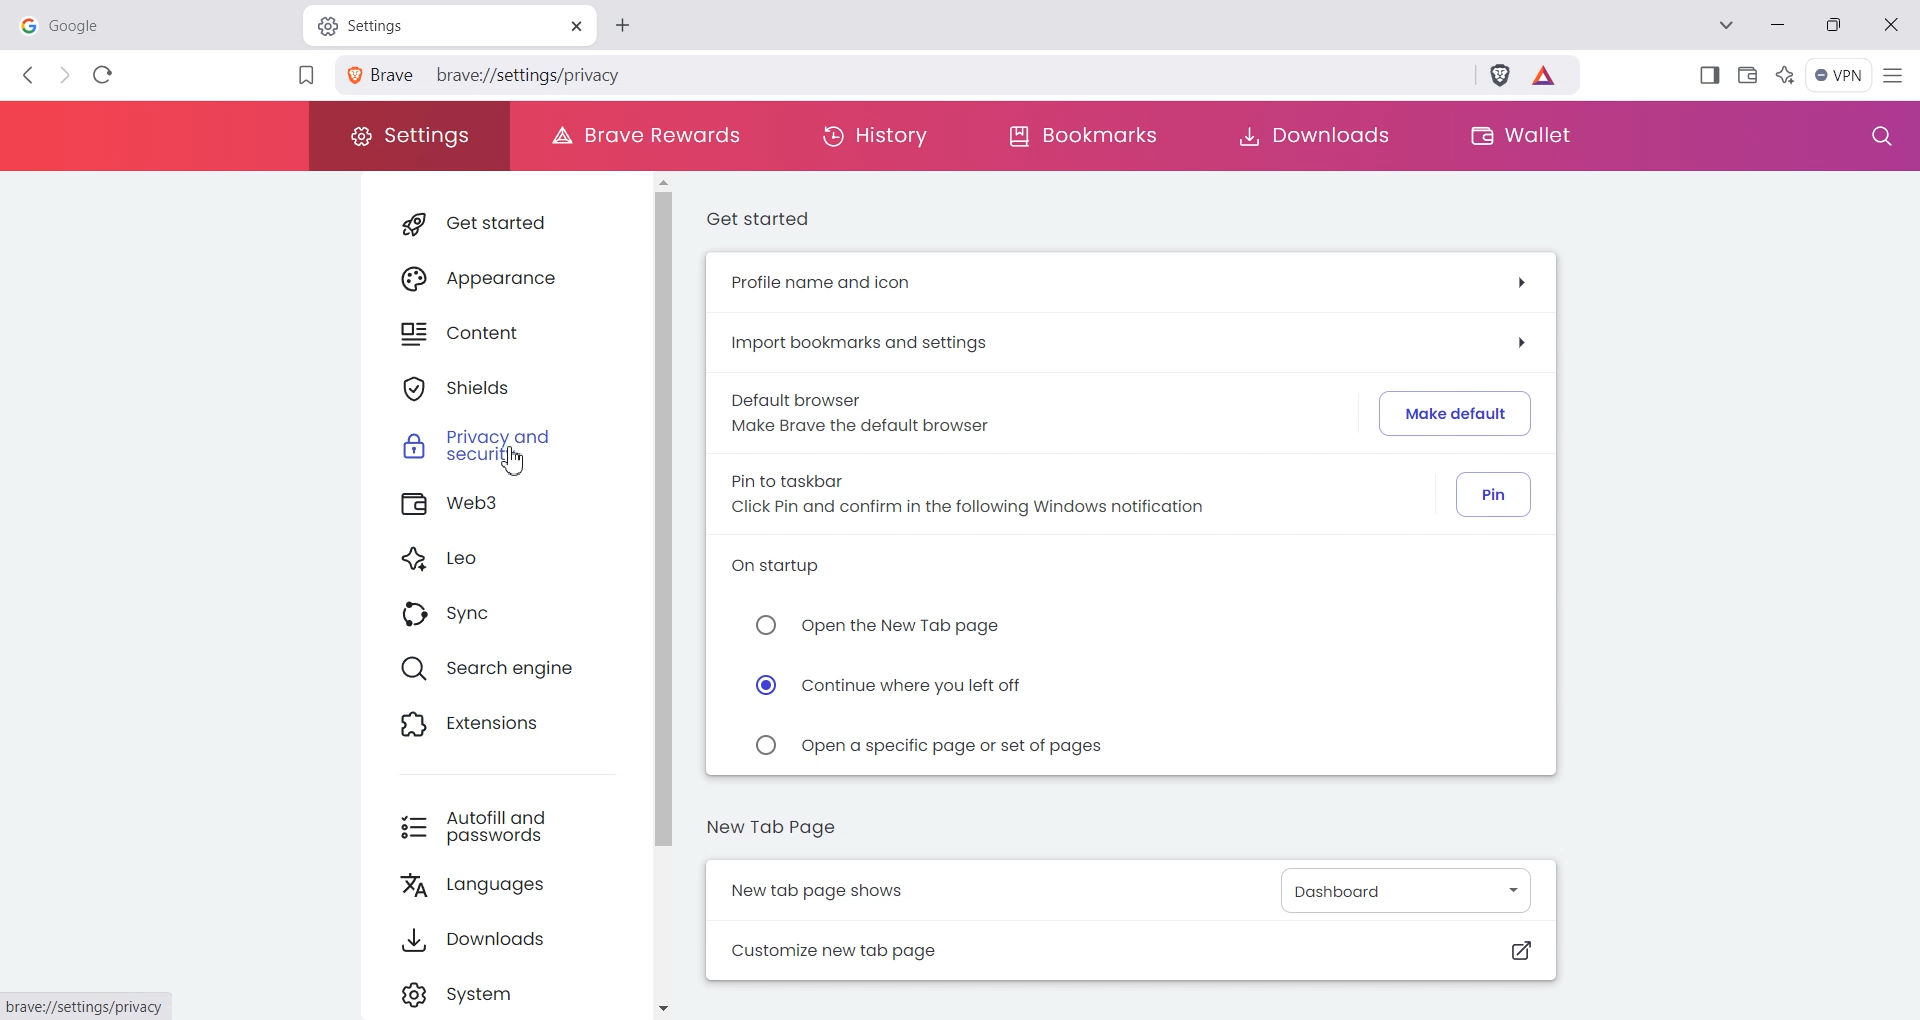  What do you see at coordinates (500, 827) in the screenshot?
I see `Autofill and passwords` at bounding box center [500, 827].